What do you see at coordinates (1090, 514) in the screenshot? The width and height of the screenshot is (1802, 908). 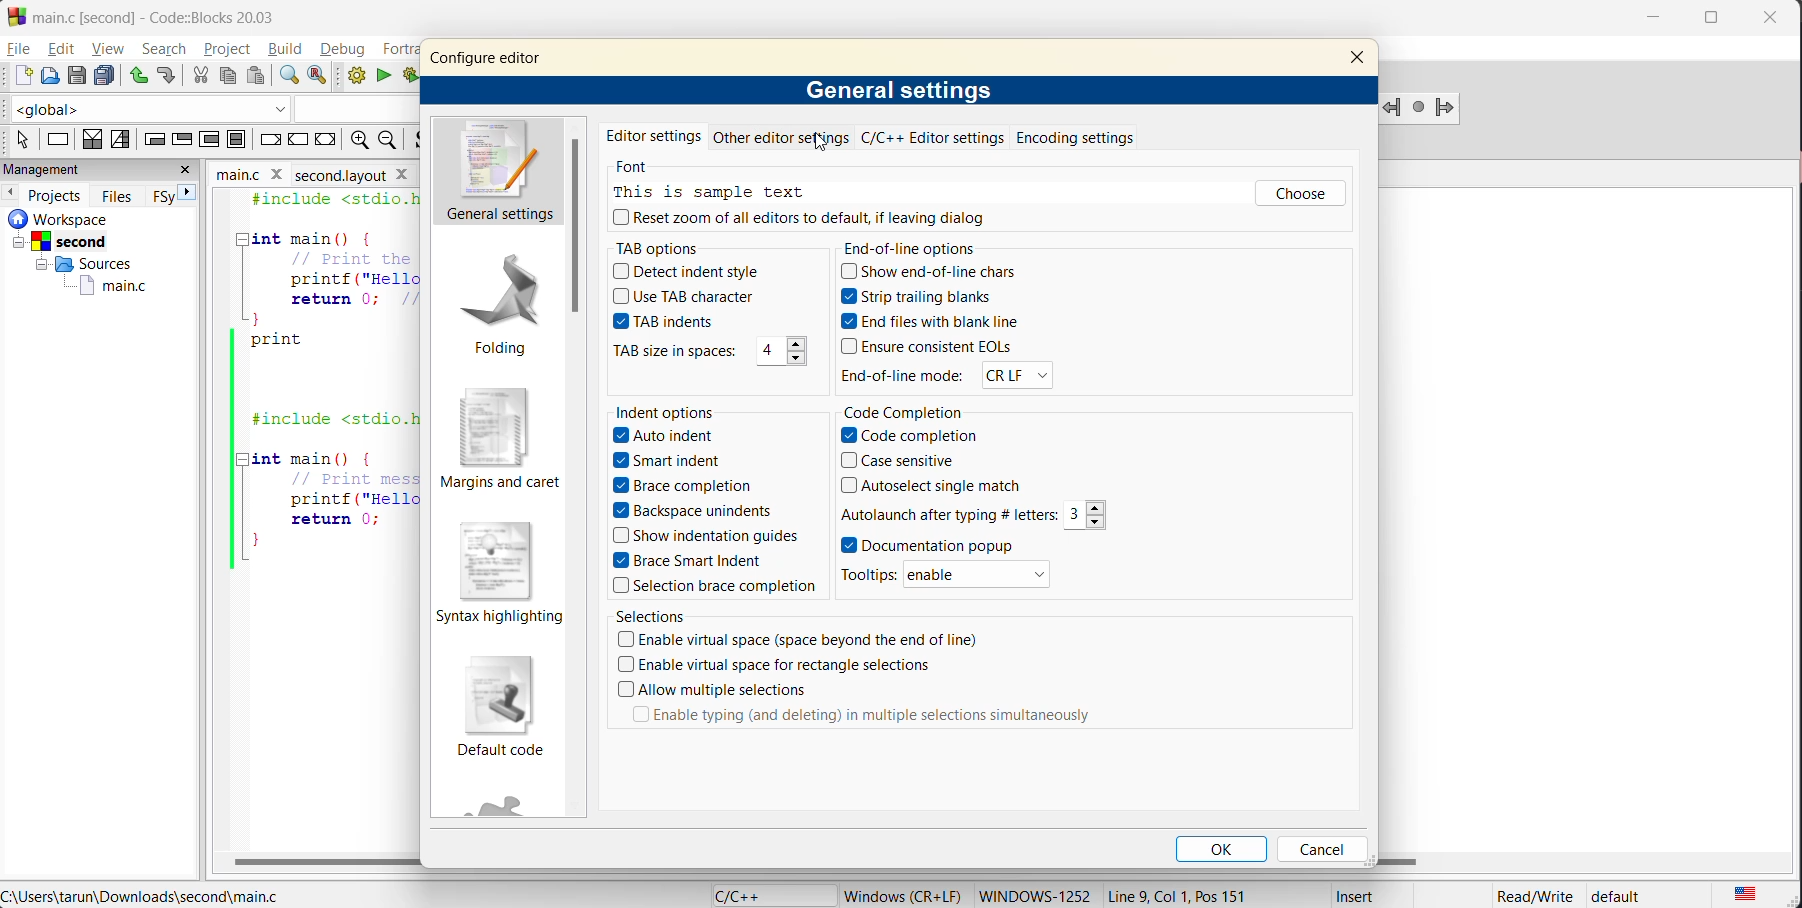 I see `3` at bounding box center [1090, 514].